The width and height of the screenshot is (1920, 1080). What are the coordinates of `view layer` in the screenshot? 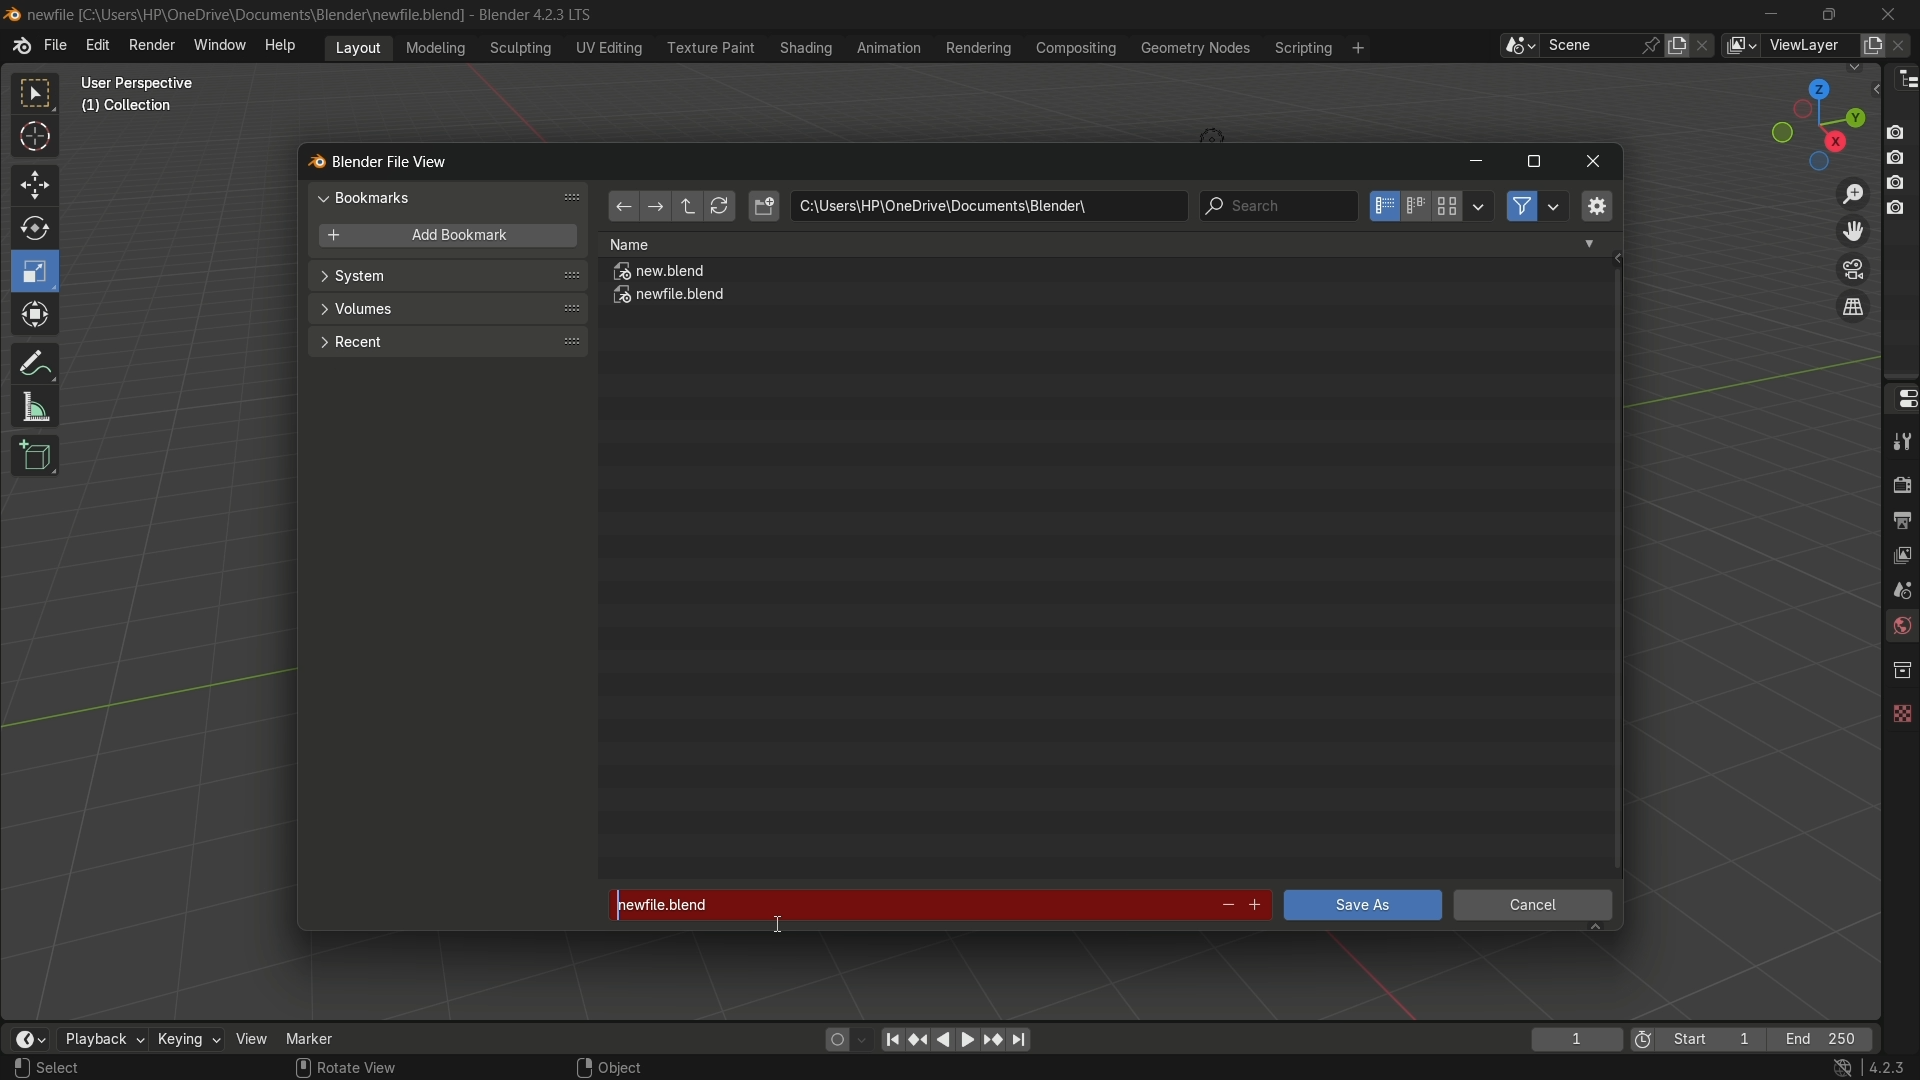 It's located at (1900, 553).